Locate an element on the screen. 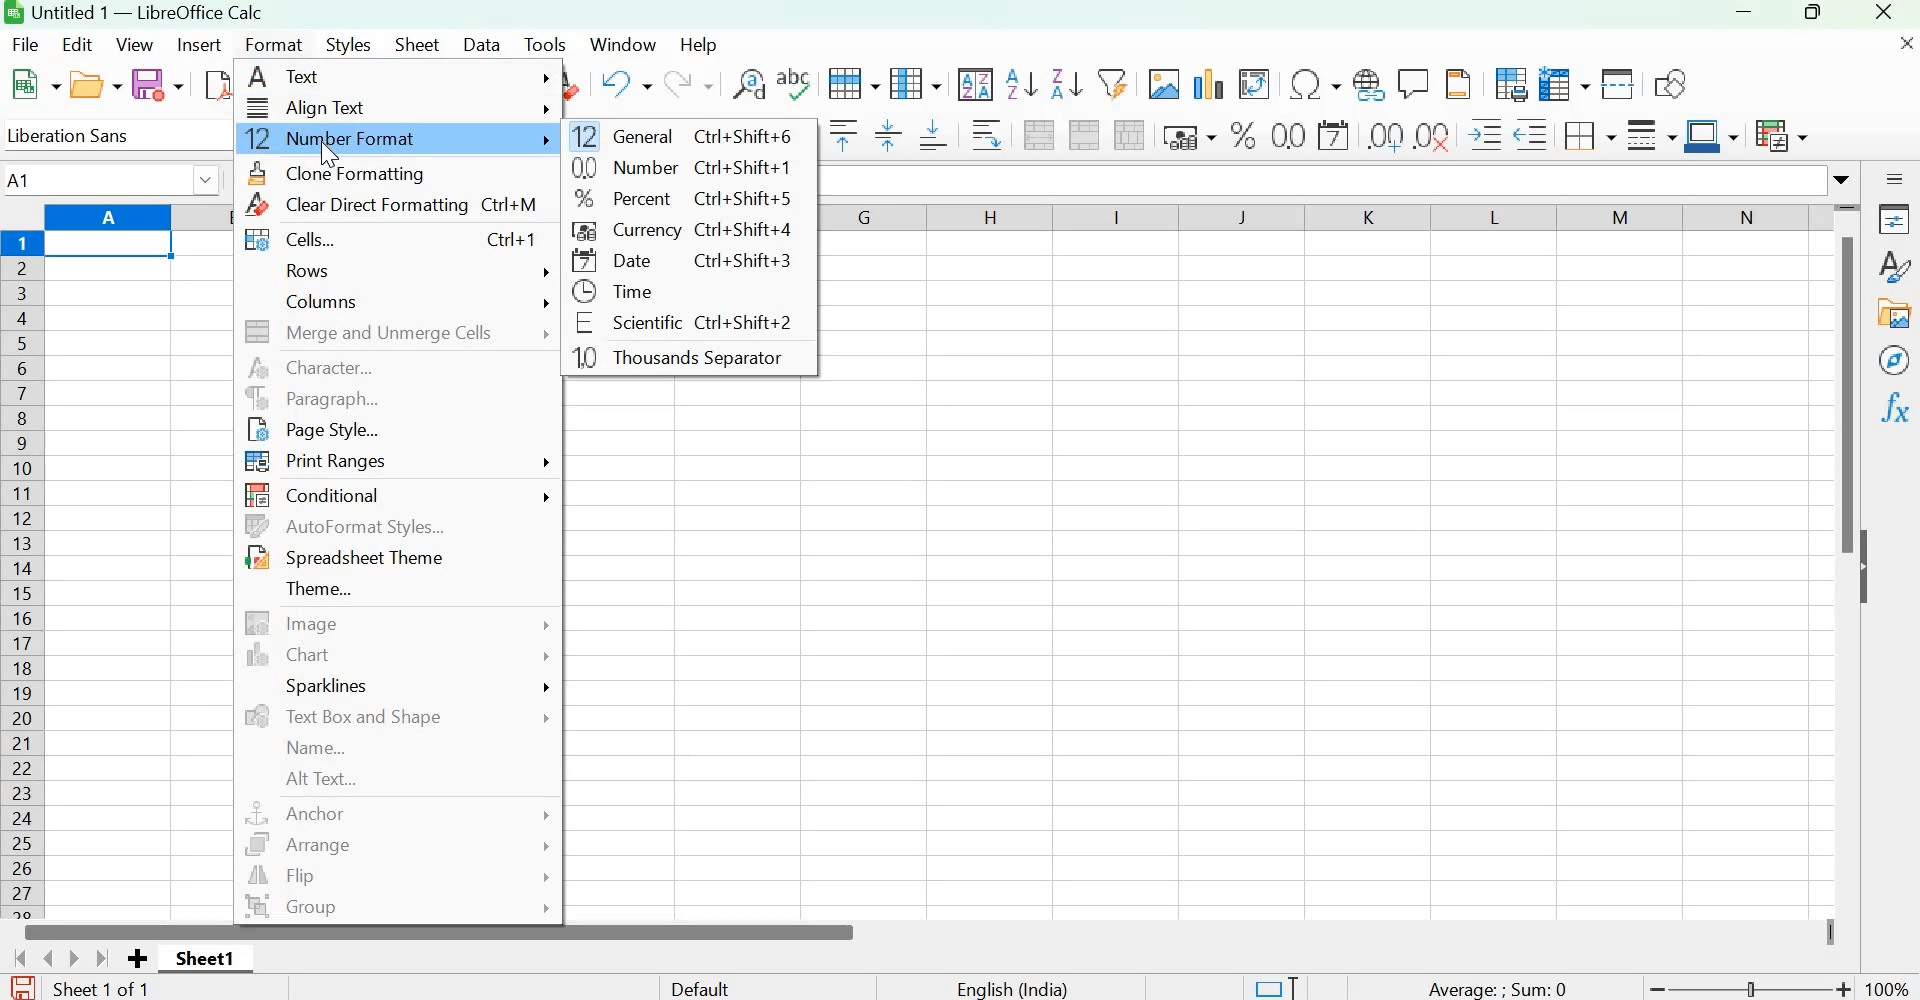 The image size is (1920, 1000). Open is located at coordinates (95, 85).